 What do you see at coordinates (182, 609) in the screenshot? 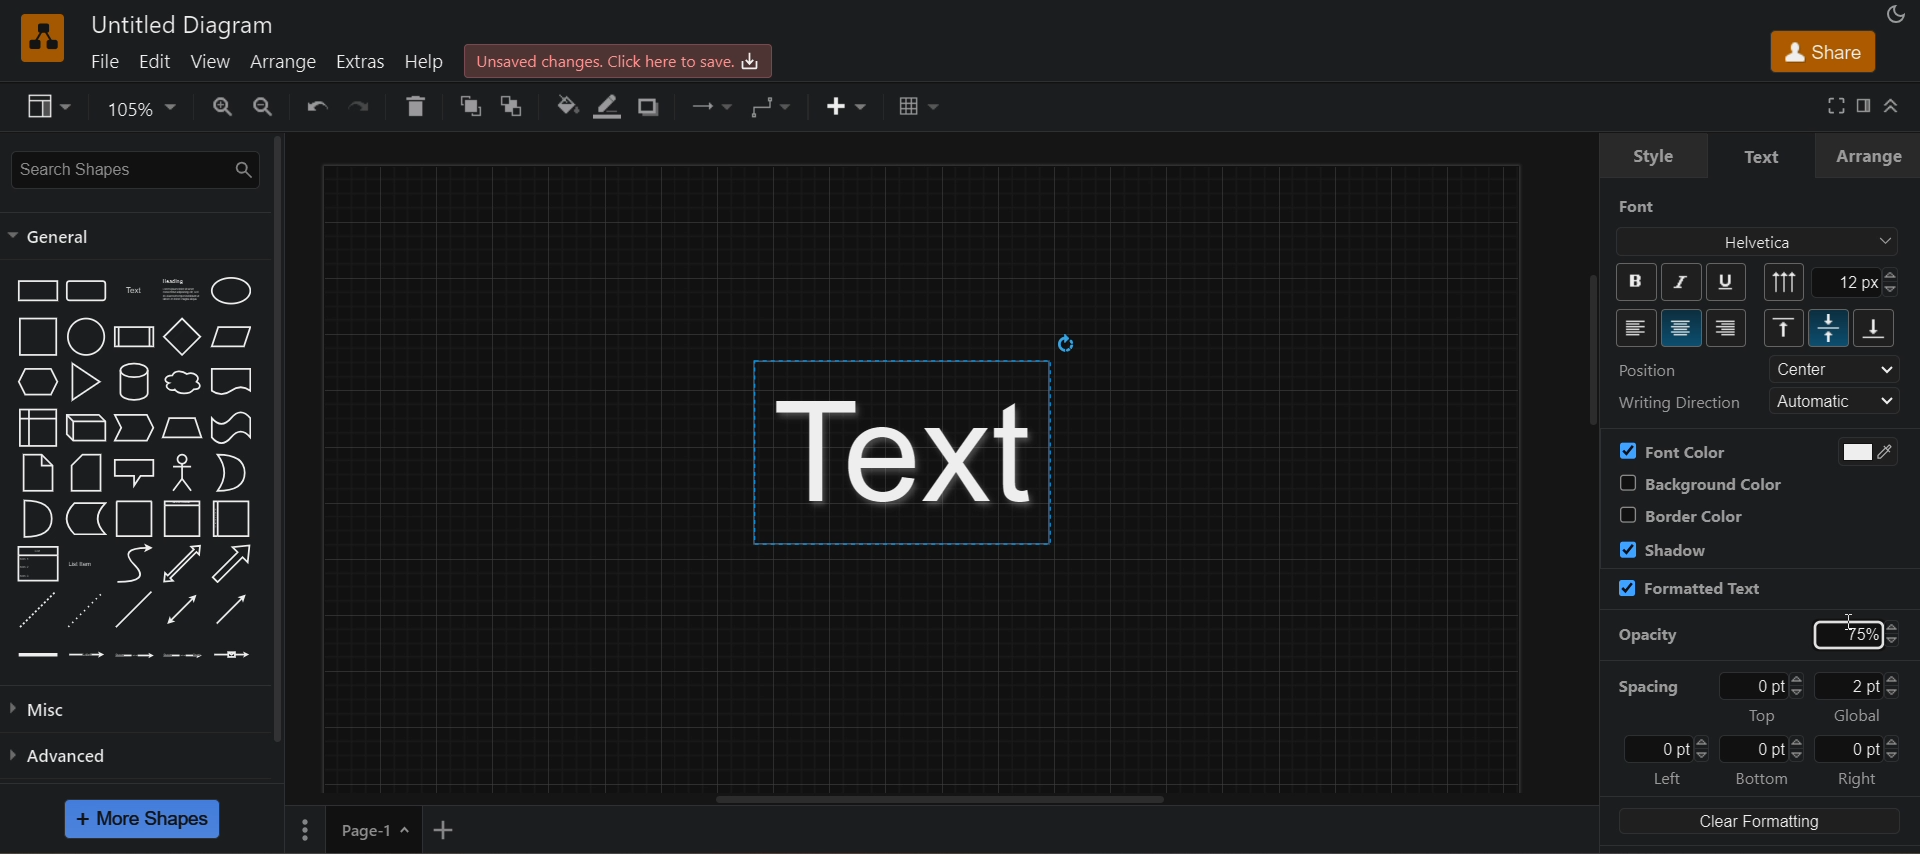
I see `bidirectional connector` at bounding box center [182, 609].